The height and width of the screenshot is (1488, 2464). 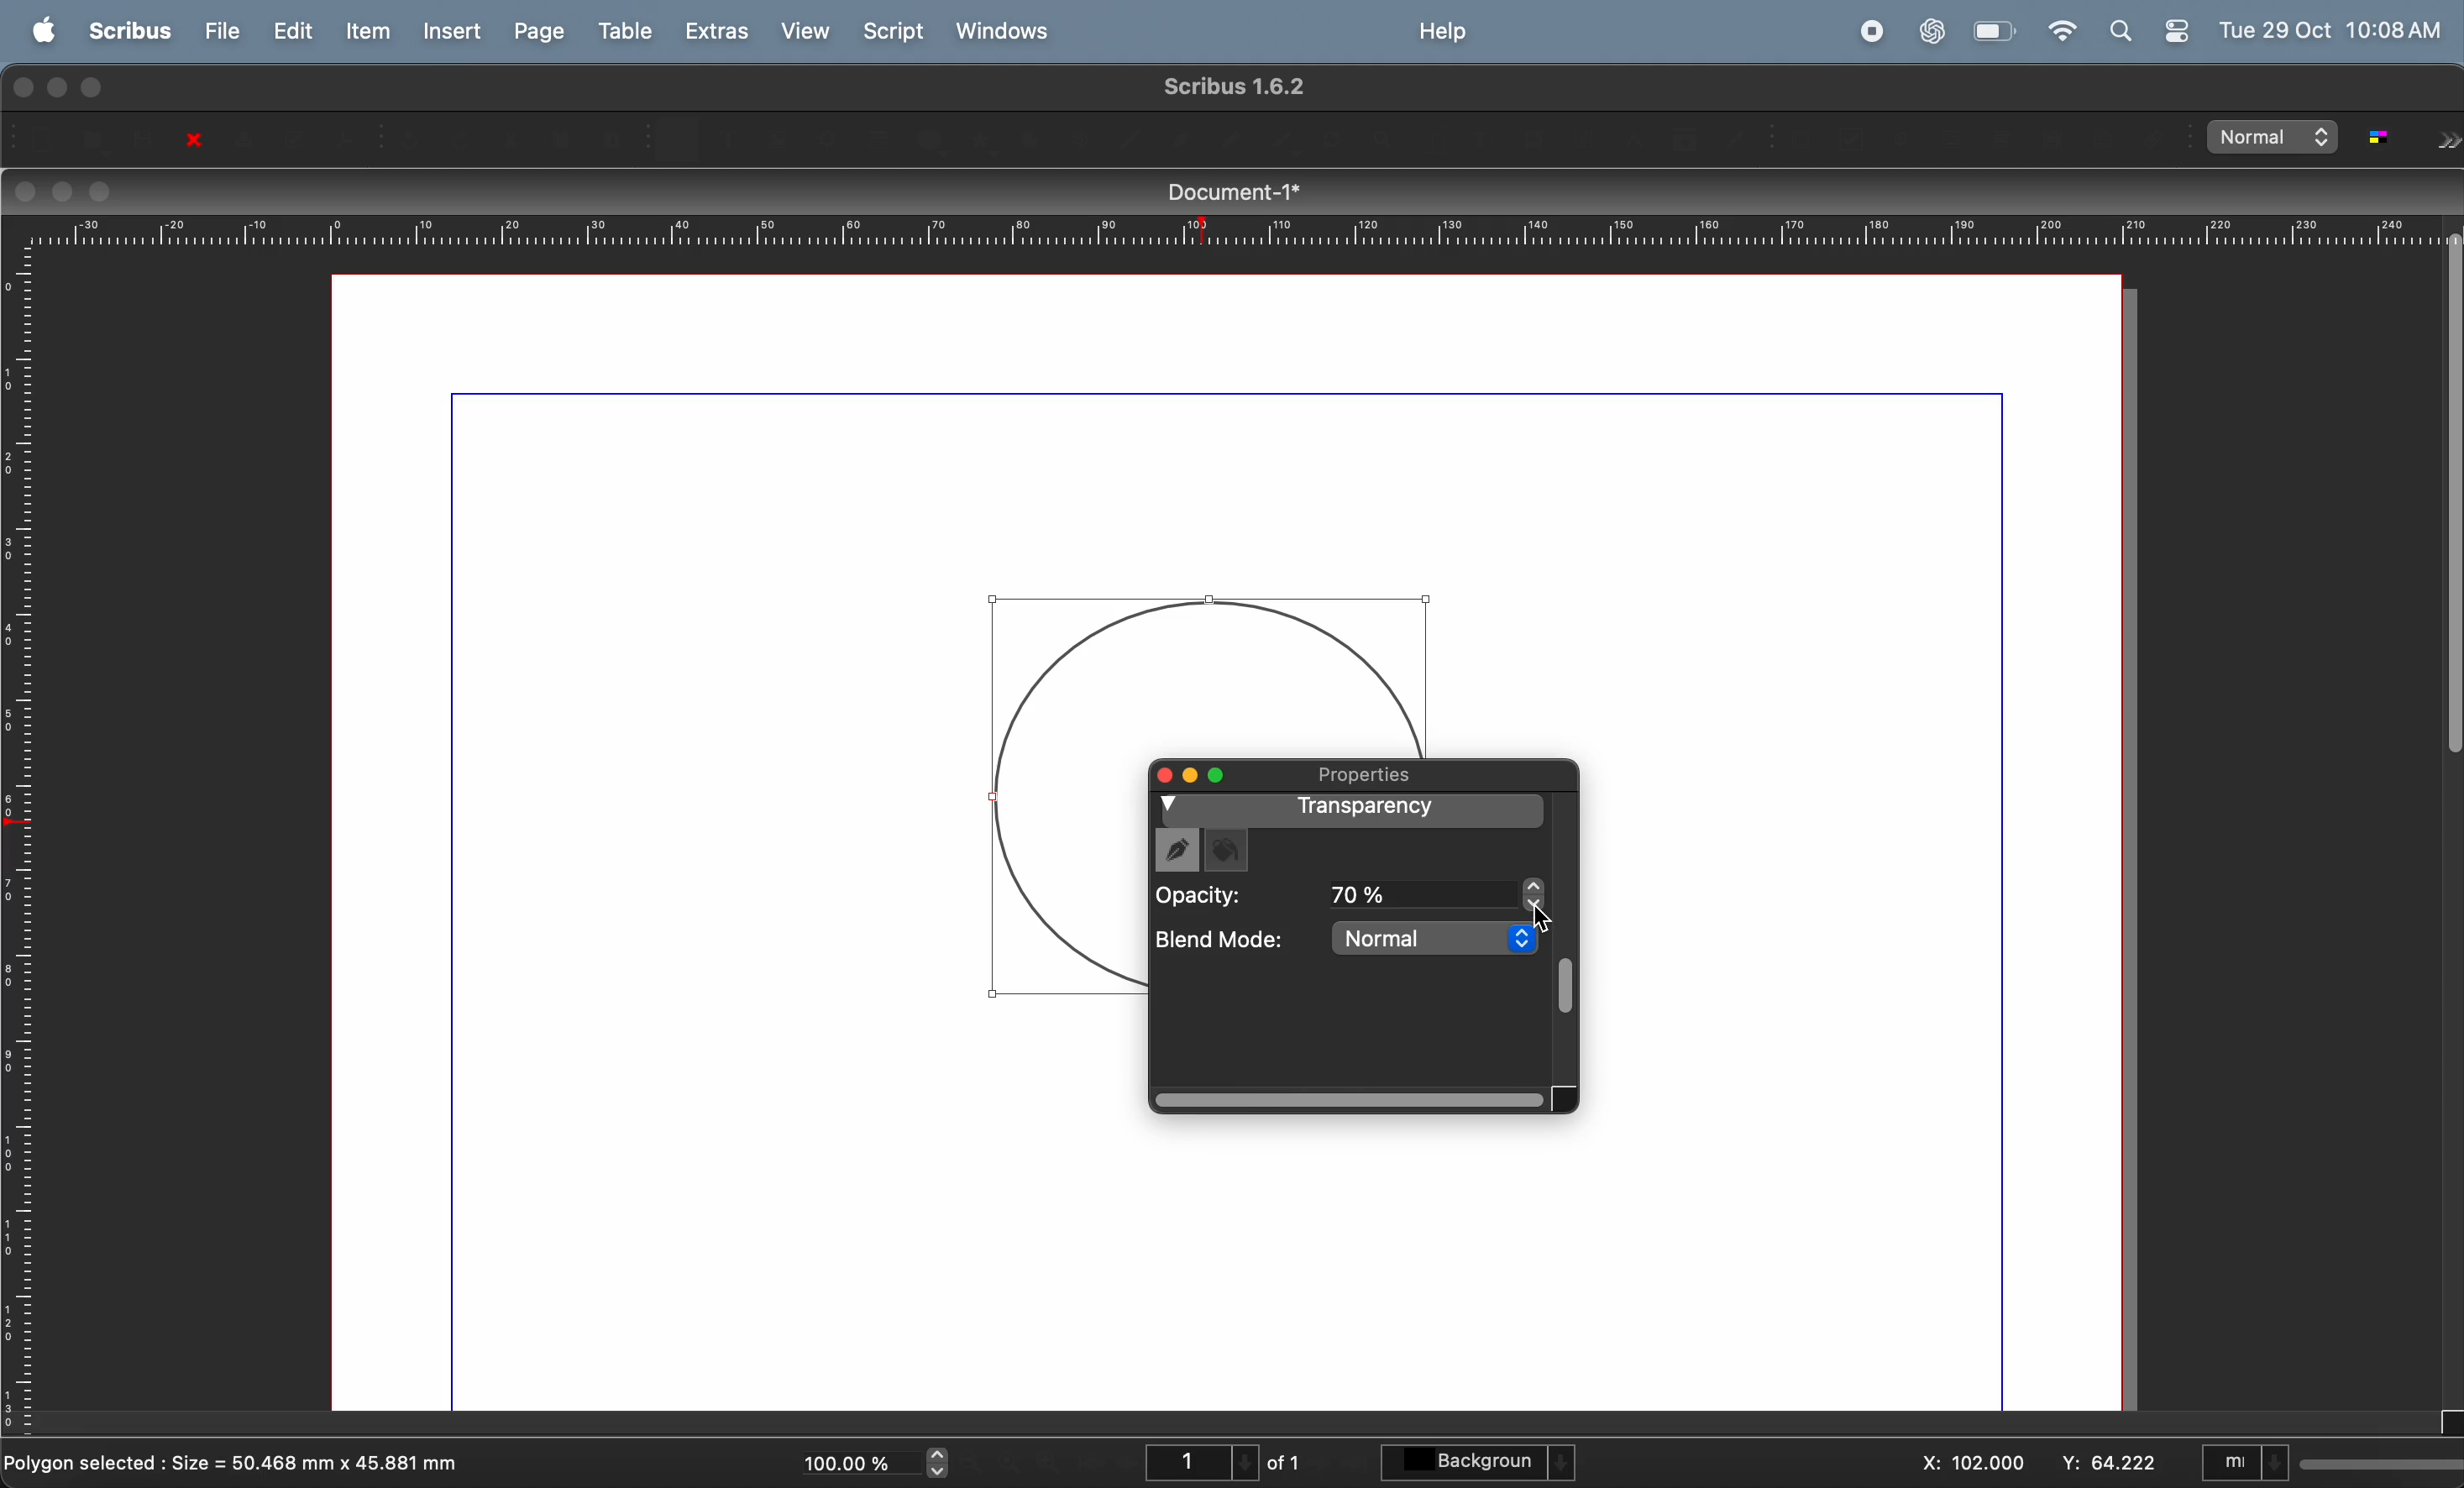 What do you see at coordinates (215, 29) in the screenshot?
I see `file` at bounding box center [215, 29].